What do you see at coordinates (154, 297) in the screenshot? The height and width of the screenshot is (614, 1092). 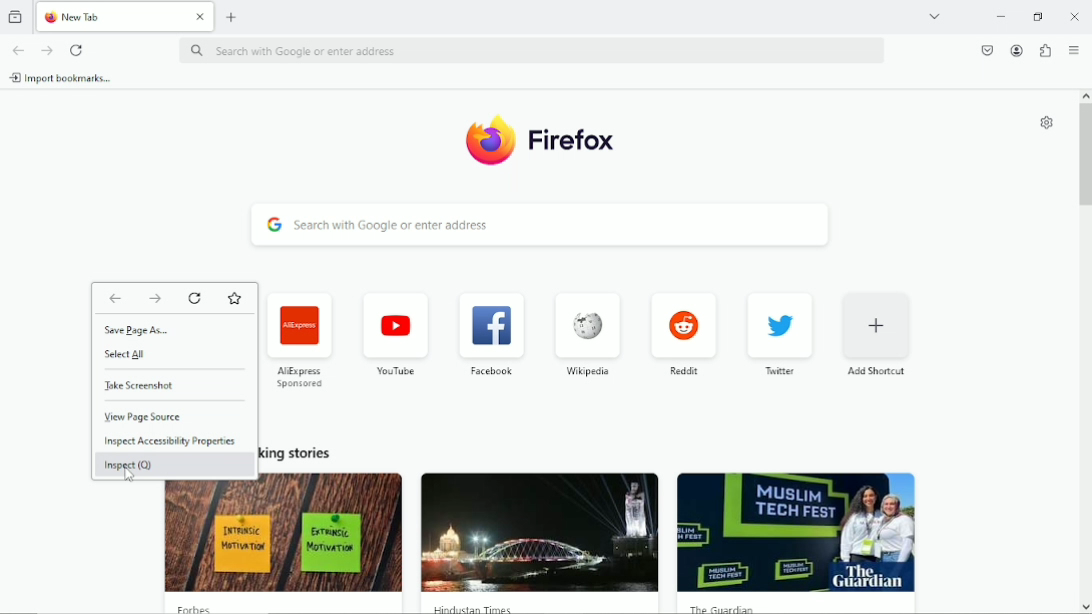 I see `Go forward` at bounding box center [154, 297].